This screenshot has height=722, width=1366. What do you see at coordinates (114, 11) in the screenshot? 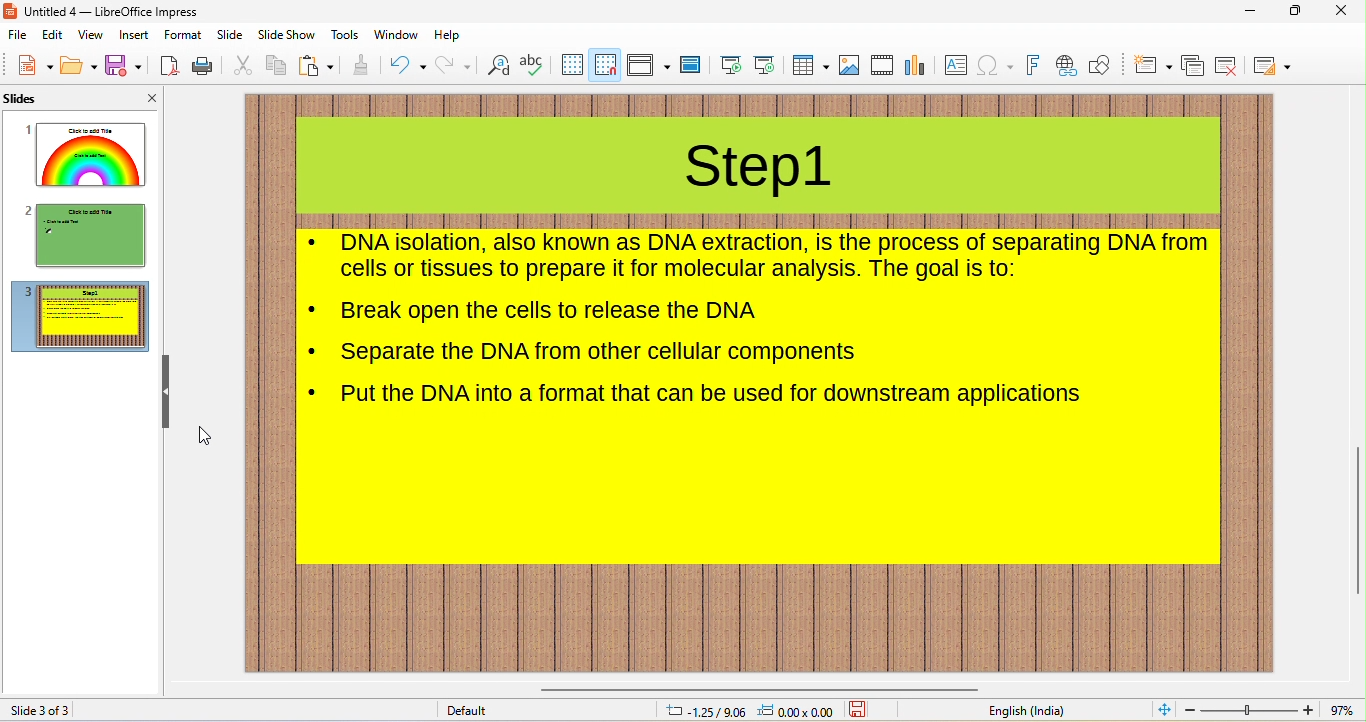
I see `title` at bounding box center [114, 11].